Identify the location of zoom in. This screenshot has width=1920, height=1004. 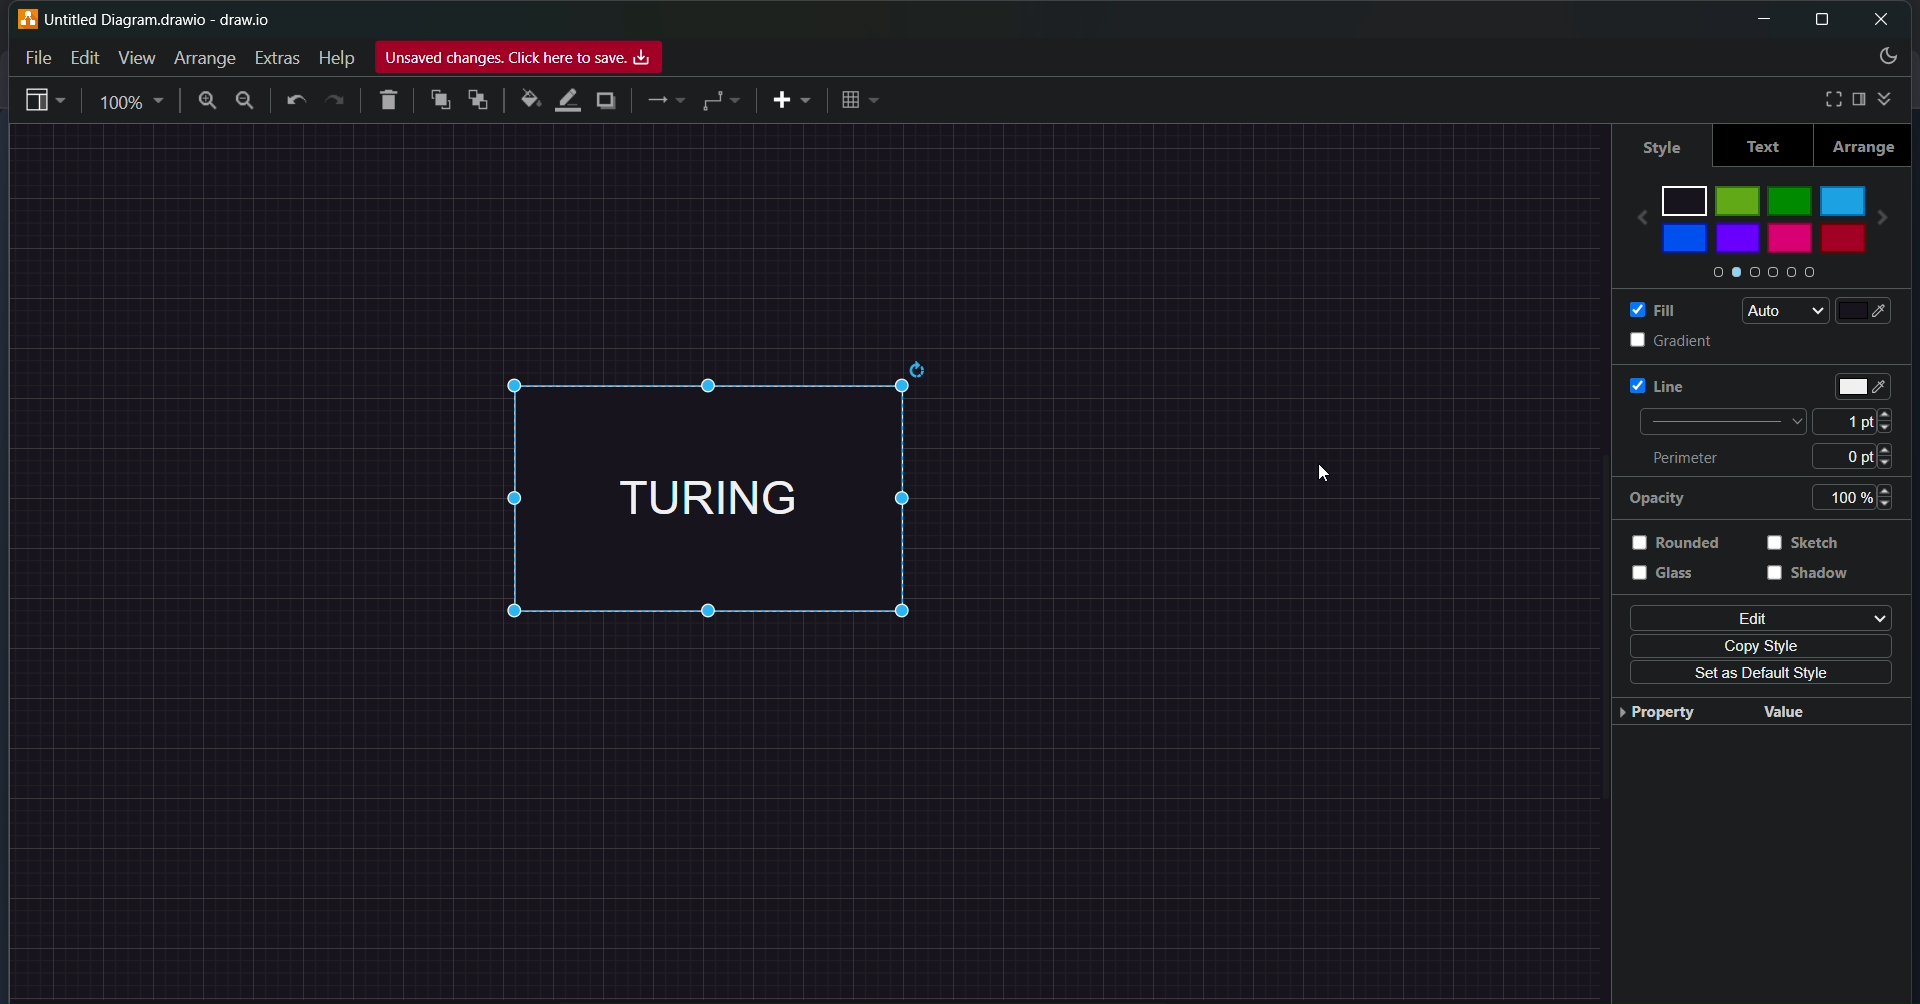
(204, 102).